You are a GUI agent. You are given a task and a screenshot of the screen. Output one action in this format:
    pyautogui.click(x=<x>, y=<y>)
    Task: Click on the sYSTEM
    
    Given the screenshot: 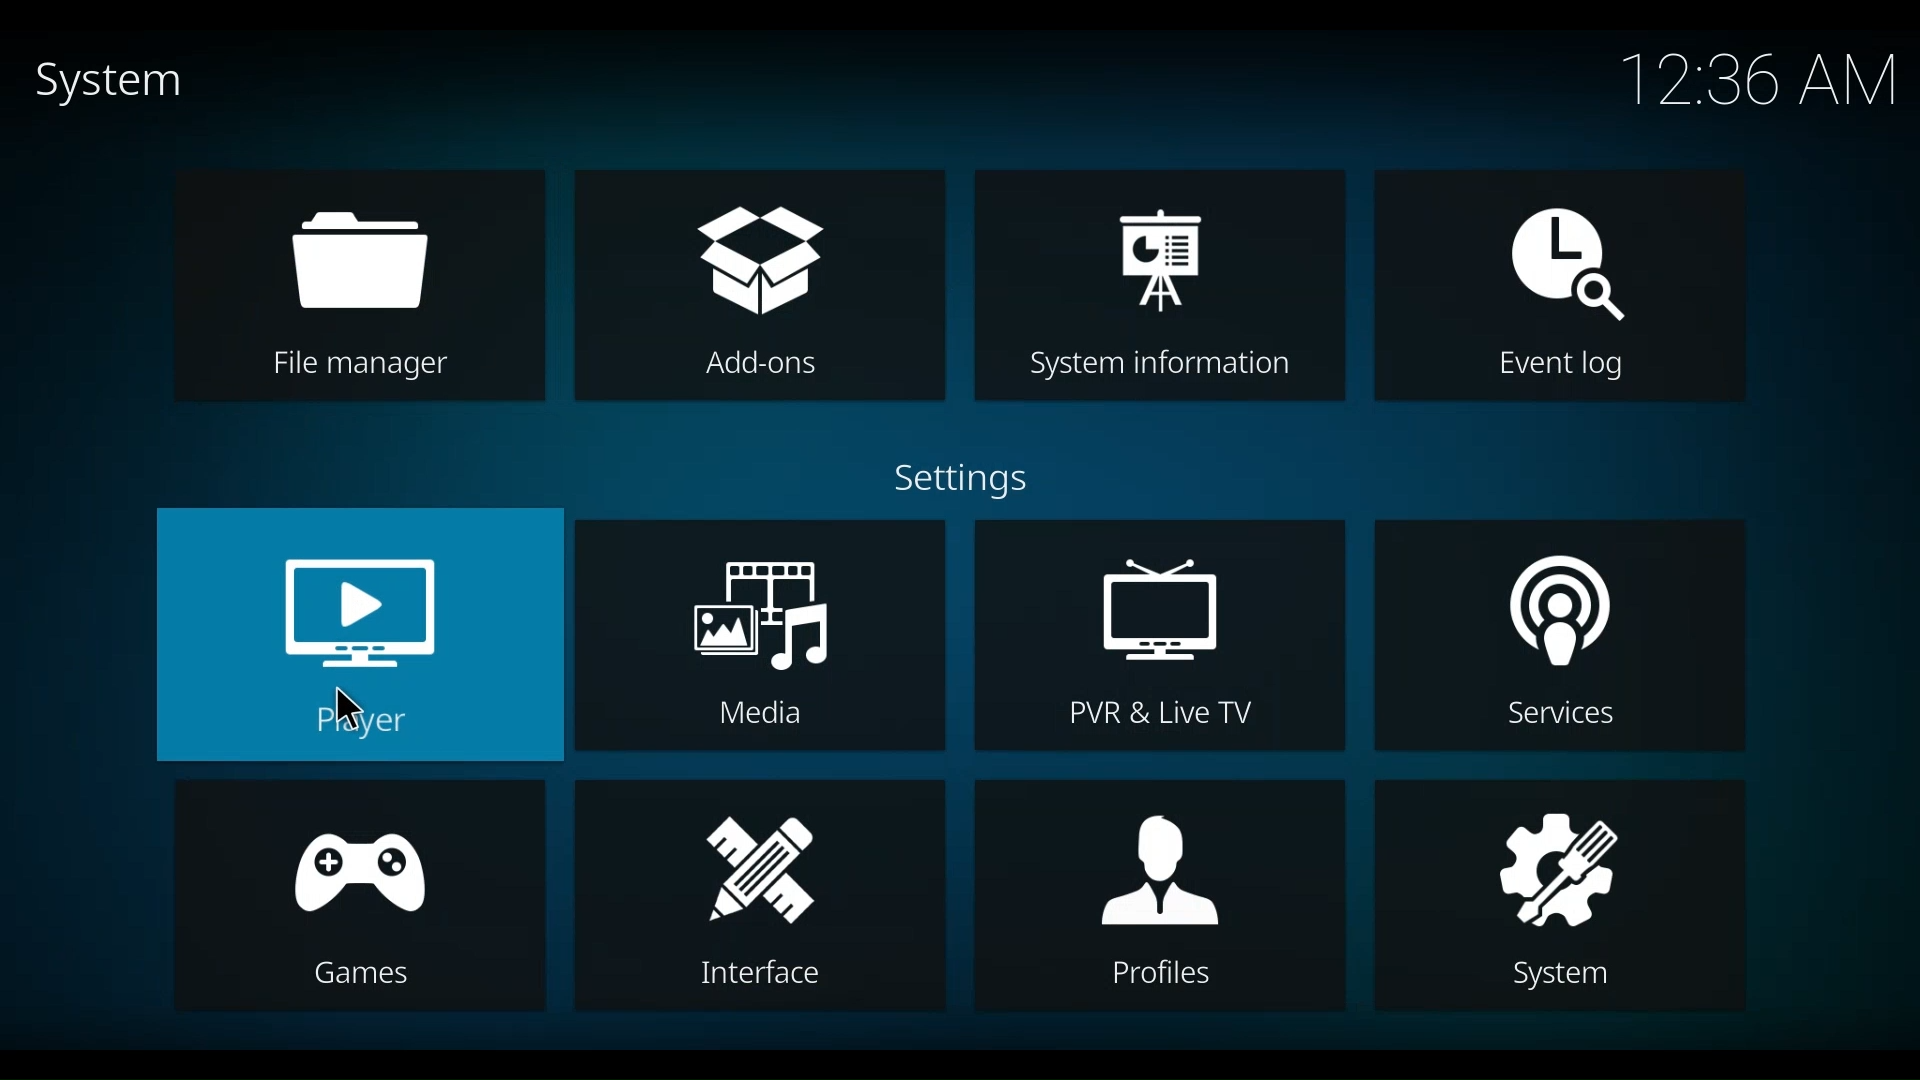 What is the action you would take?
    pyautogui.click(x=1558, y=892)
    